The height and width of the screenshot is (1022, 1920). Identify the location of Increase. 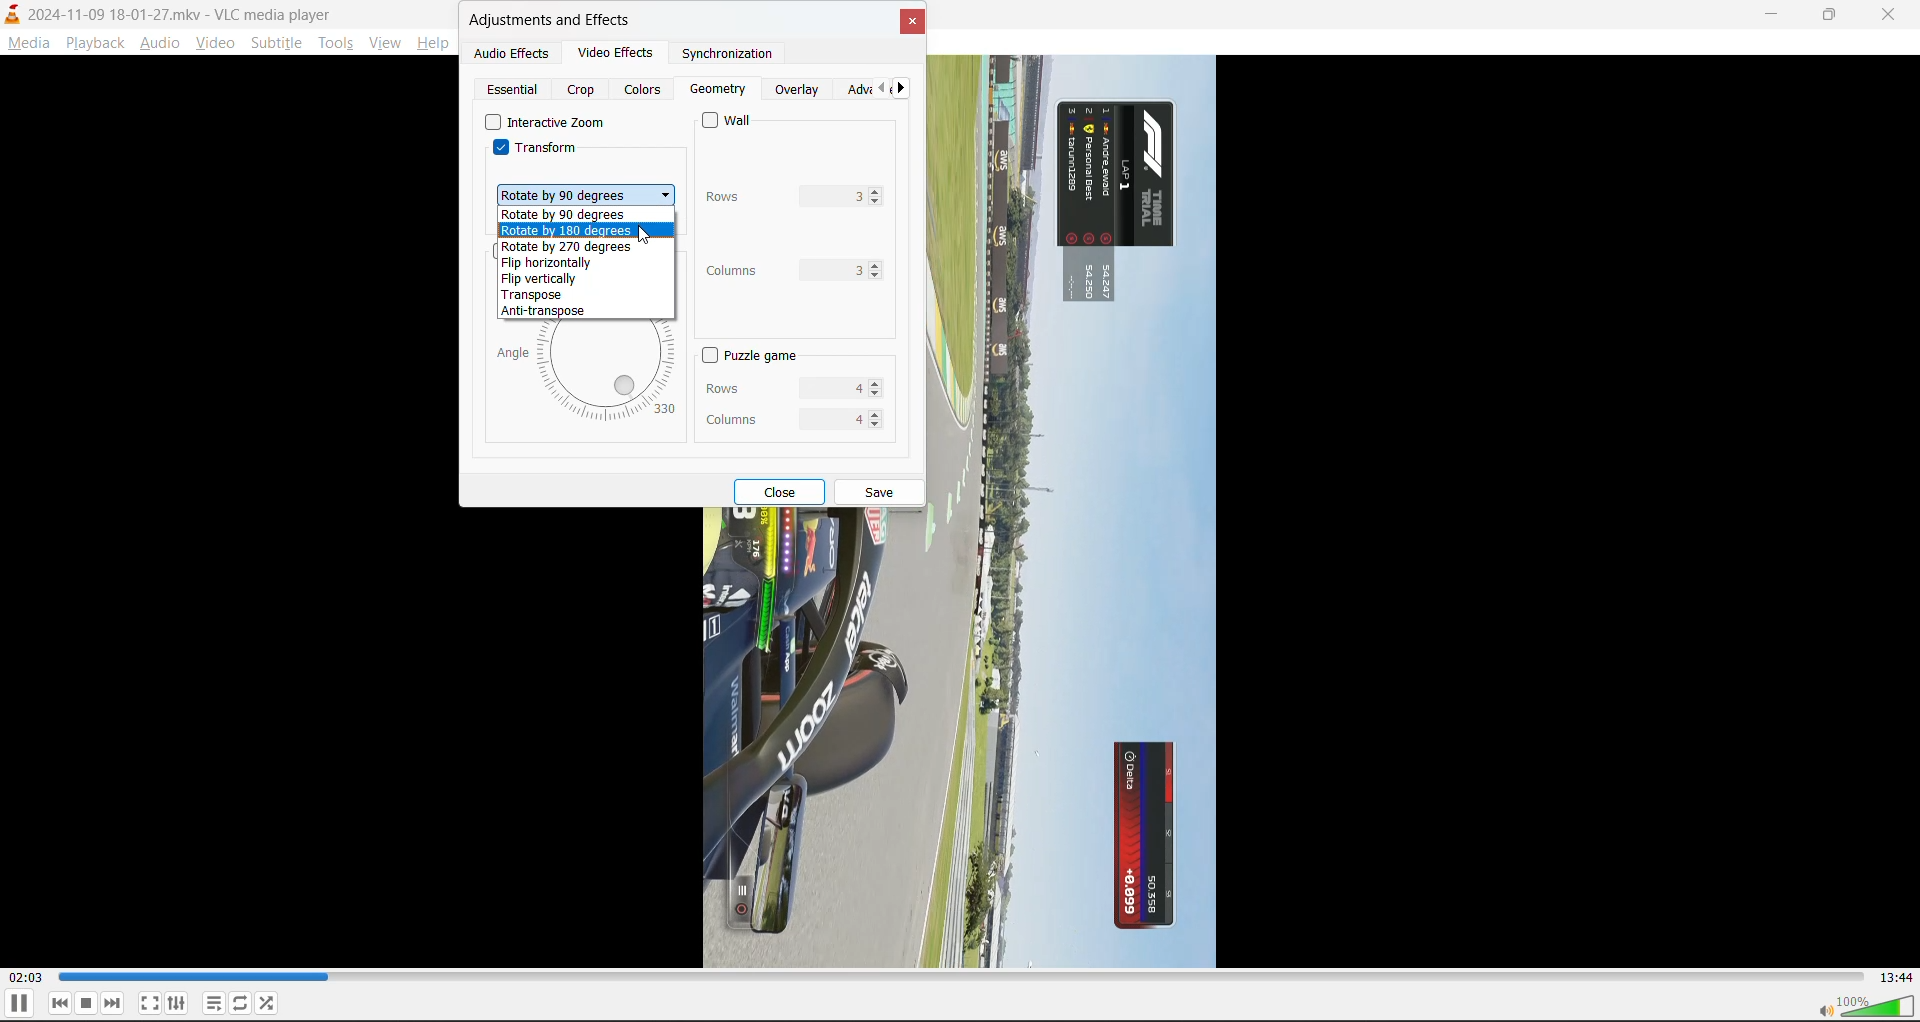
(875, 383).